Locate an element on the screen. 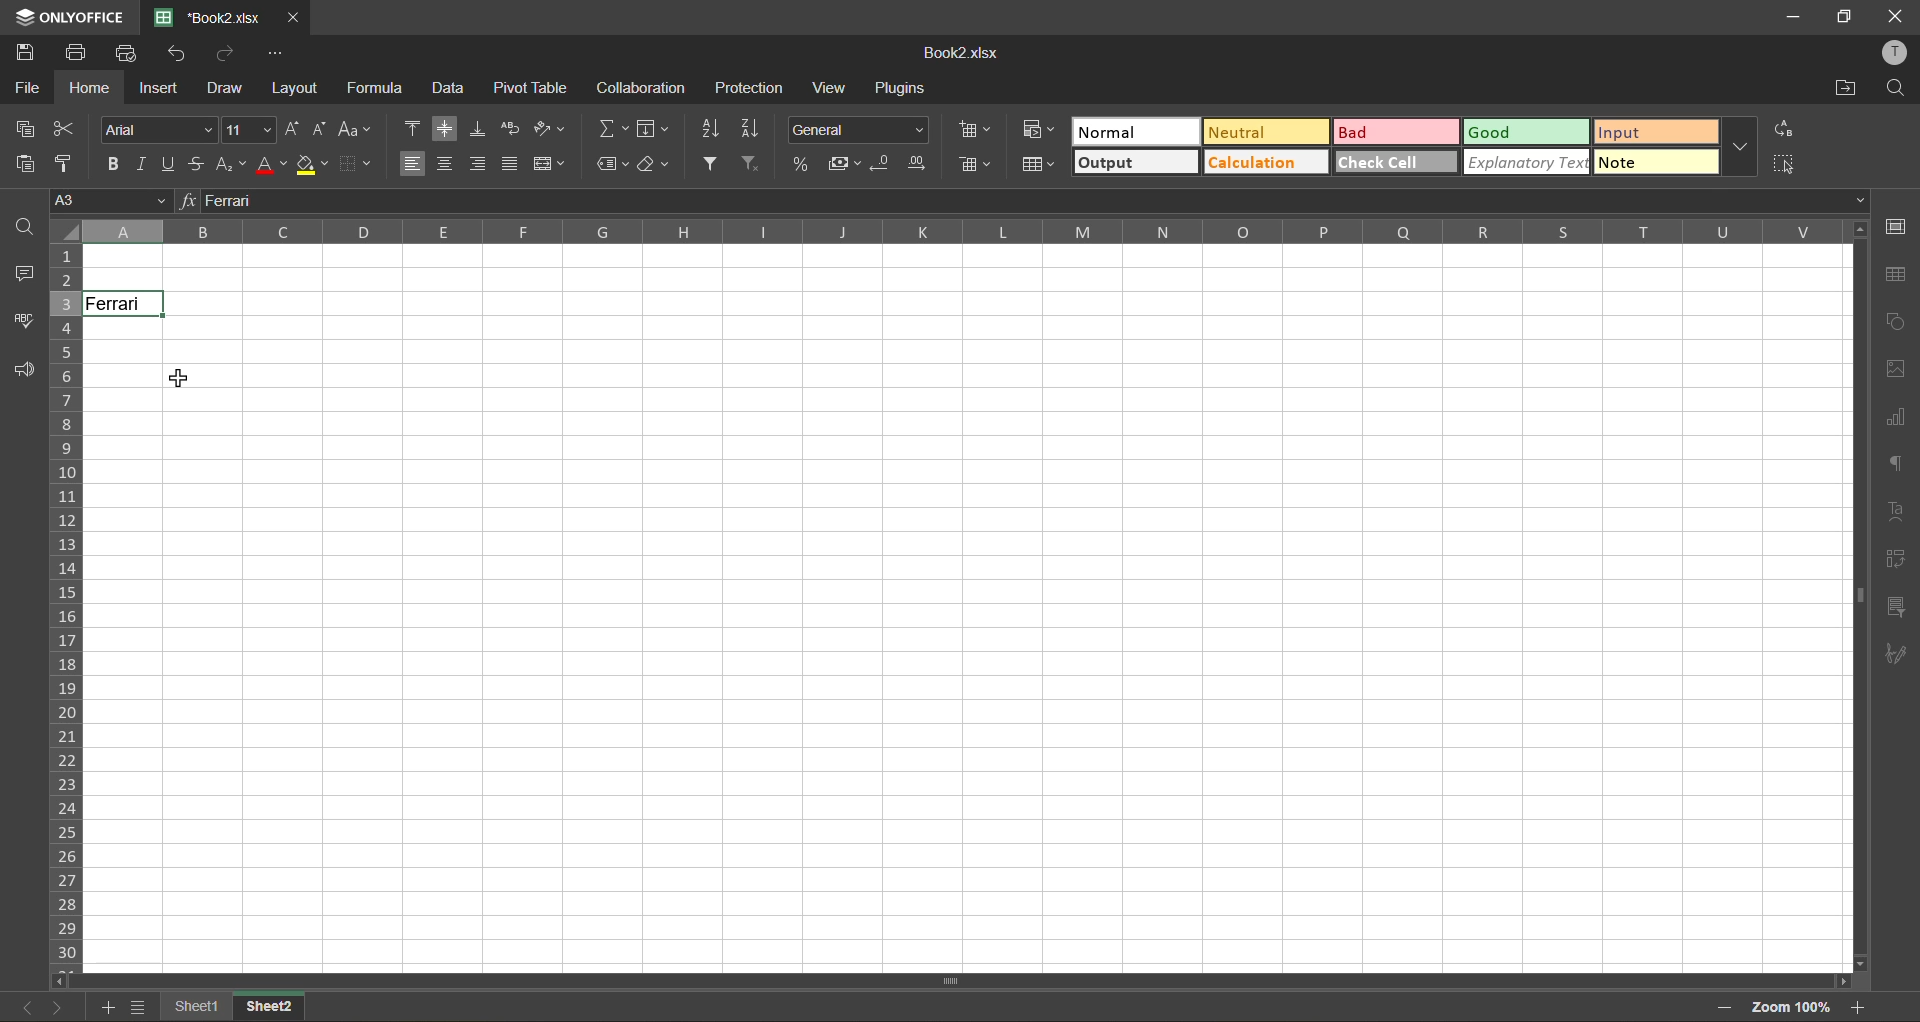 The width and height of the screenshot is (1920, 1022). justified is located at coordinates (509, 162).